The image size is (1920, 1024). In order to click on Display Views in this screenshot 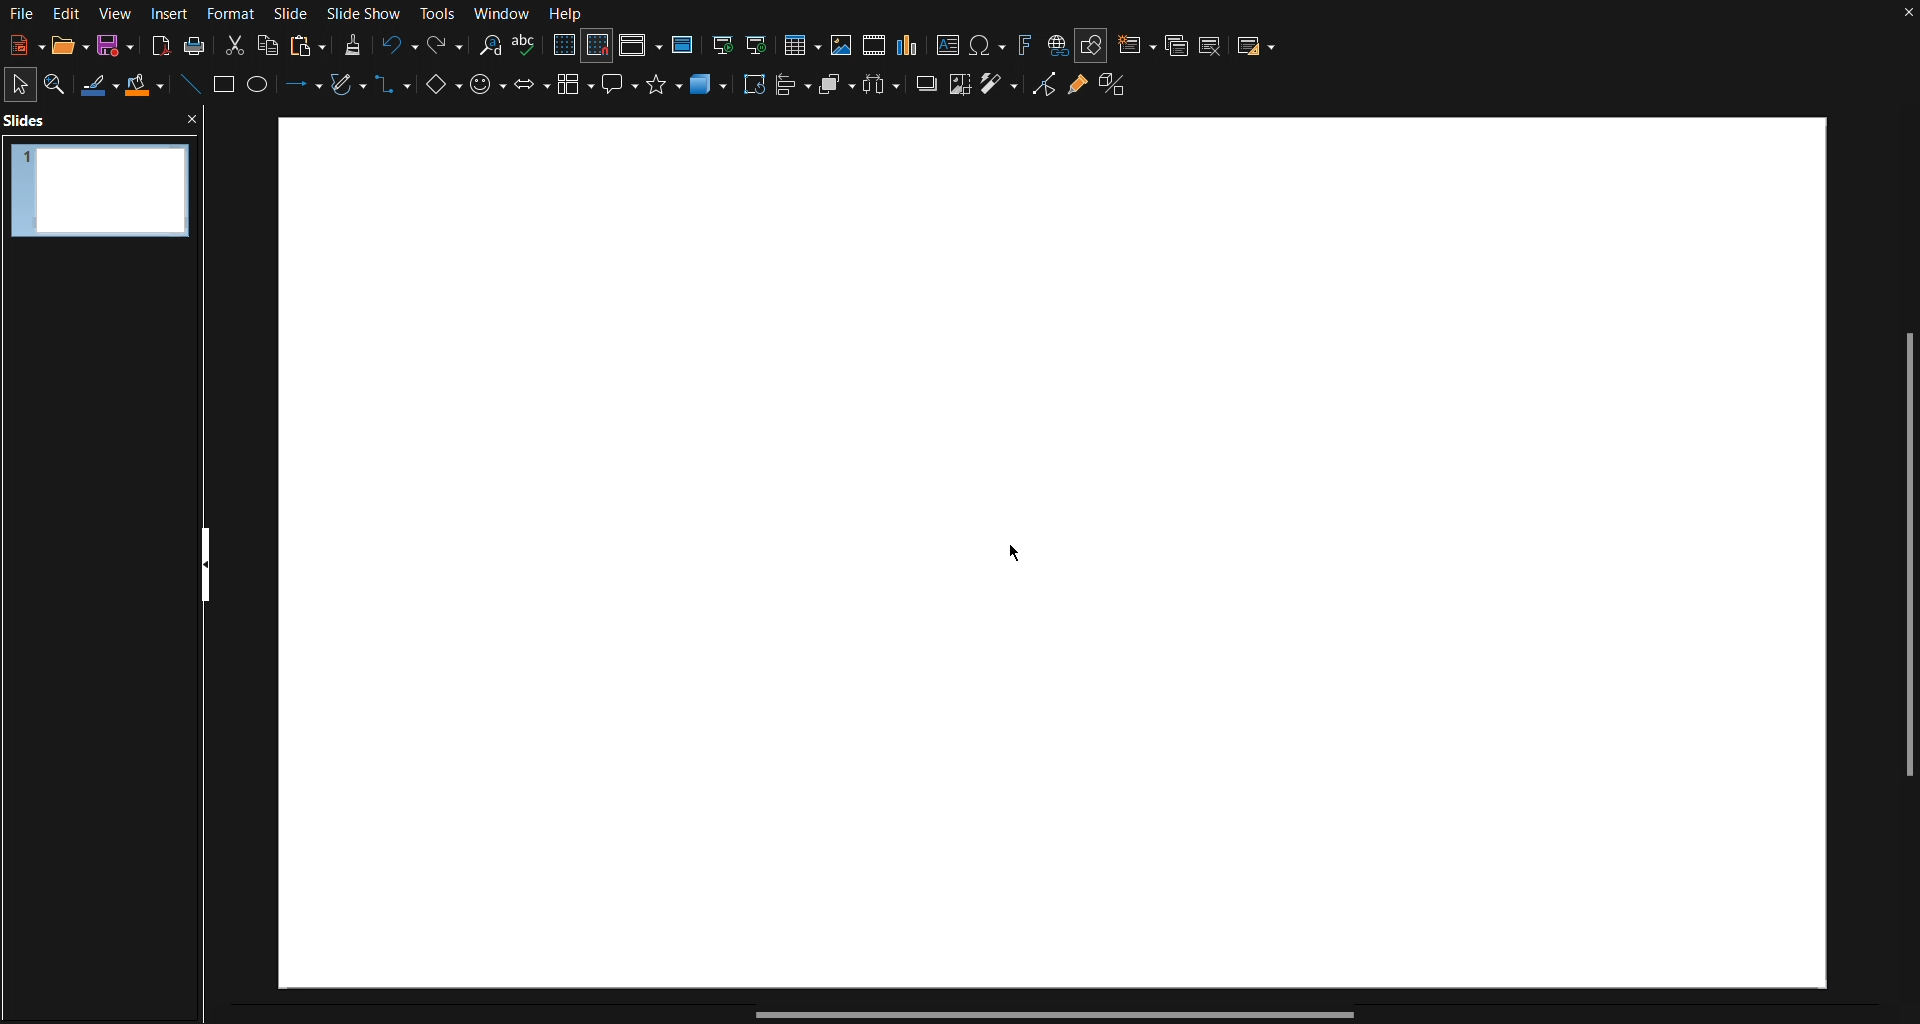, I will do `click(641, 46)`.